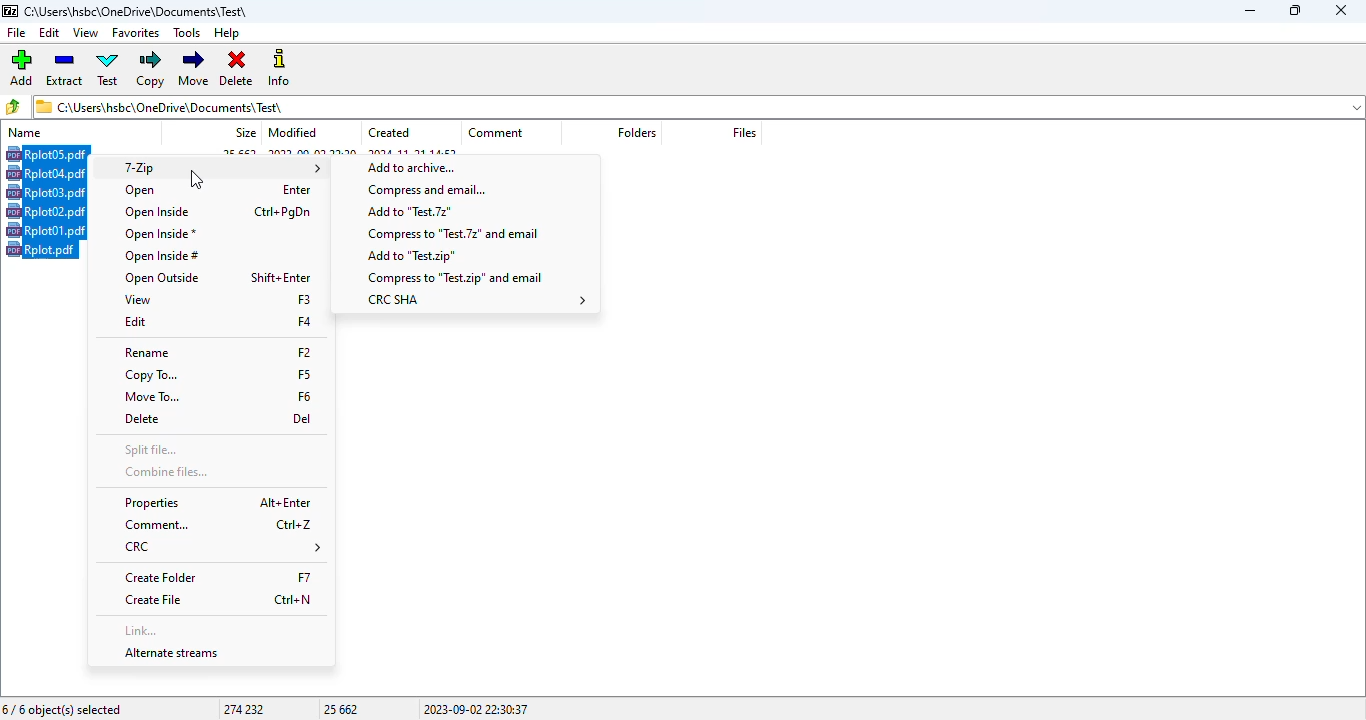  What do you see at coordinates (138, 11) in the screenshot?
I see `folder` at bounding box center [138, 11].